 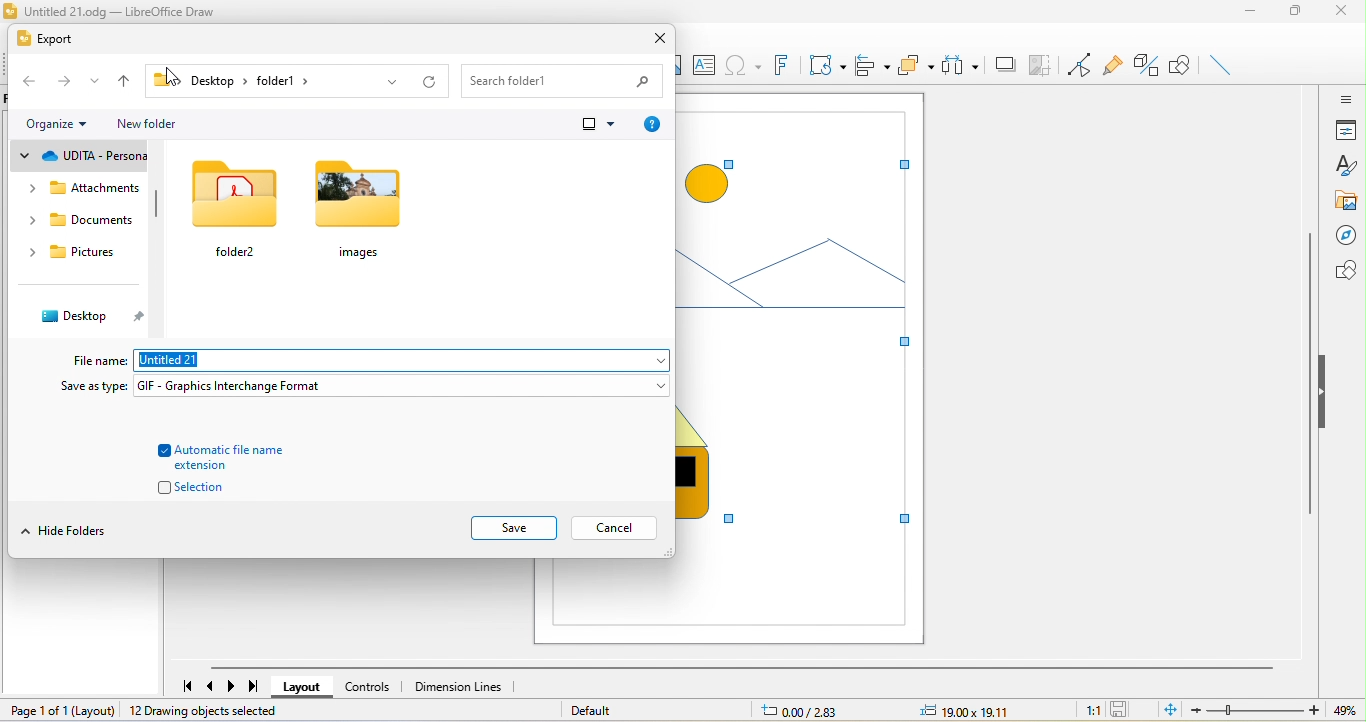 What do you see at coordinates (779, 64) in the screenshot?
I see `fontwork text` at bounding box center [779, 64].